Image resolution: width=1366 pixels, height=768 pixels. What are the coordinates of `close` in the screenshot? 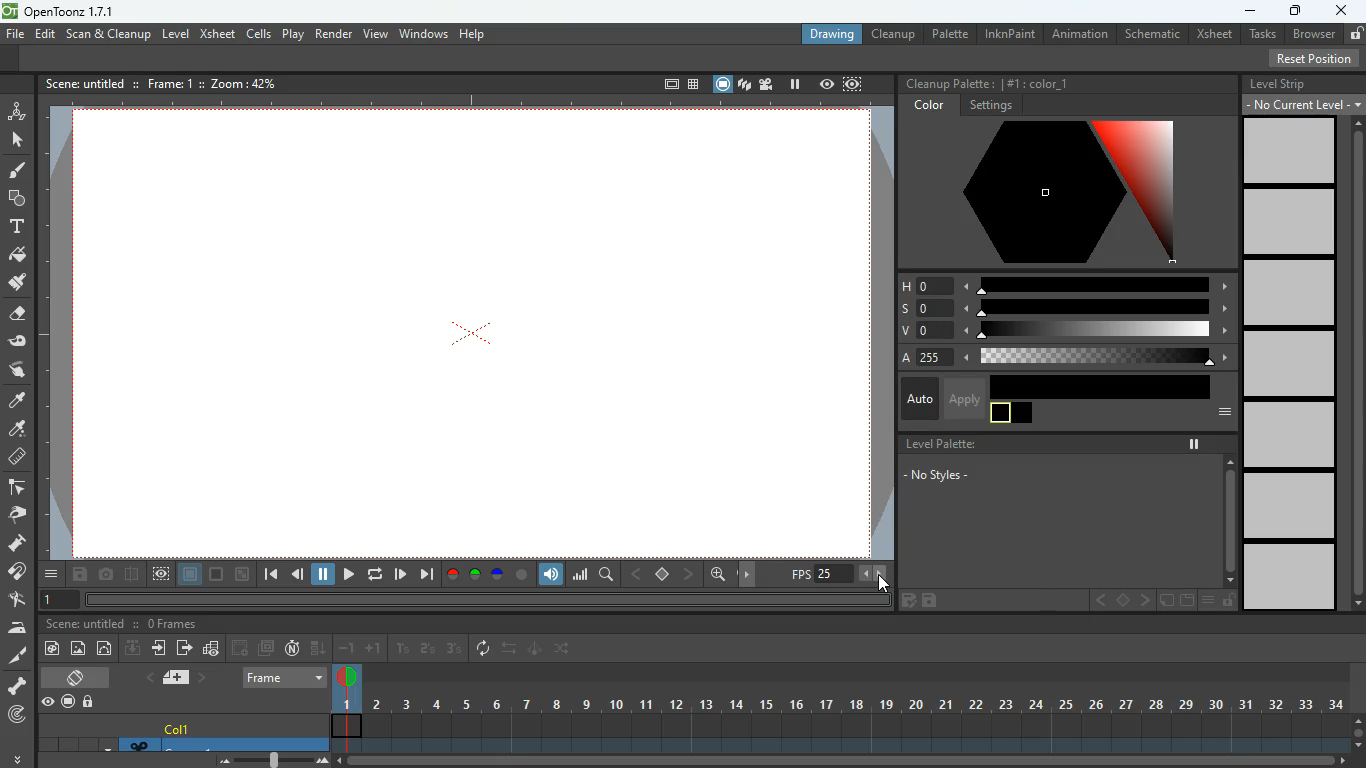 It's located at (1342, 9).